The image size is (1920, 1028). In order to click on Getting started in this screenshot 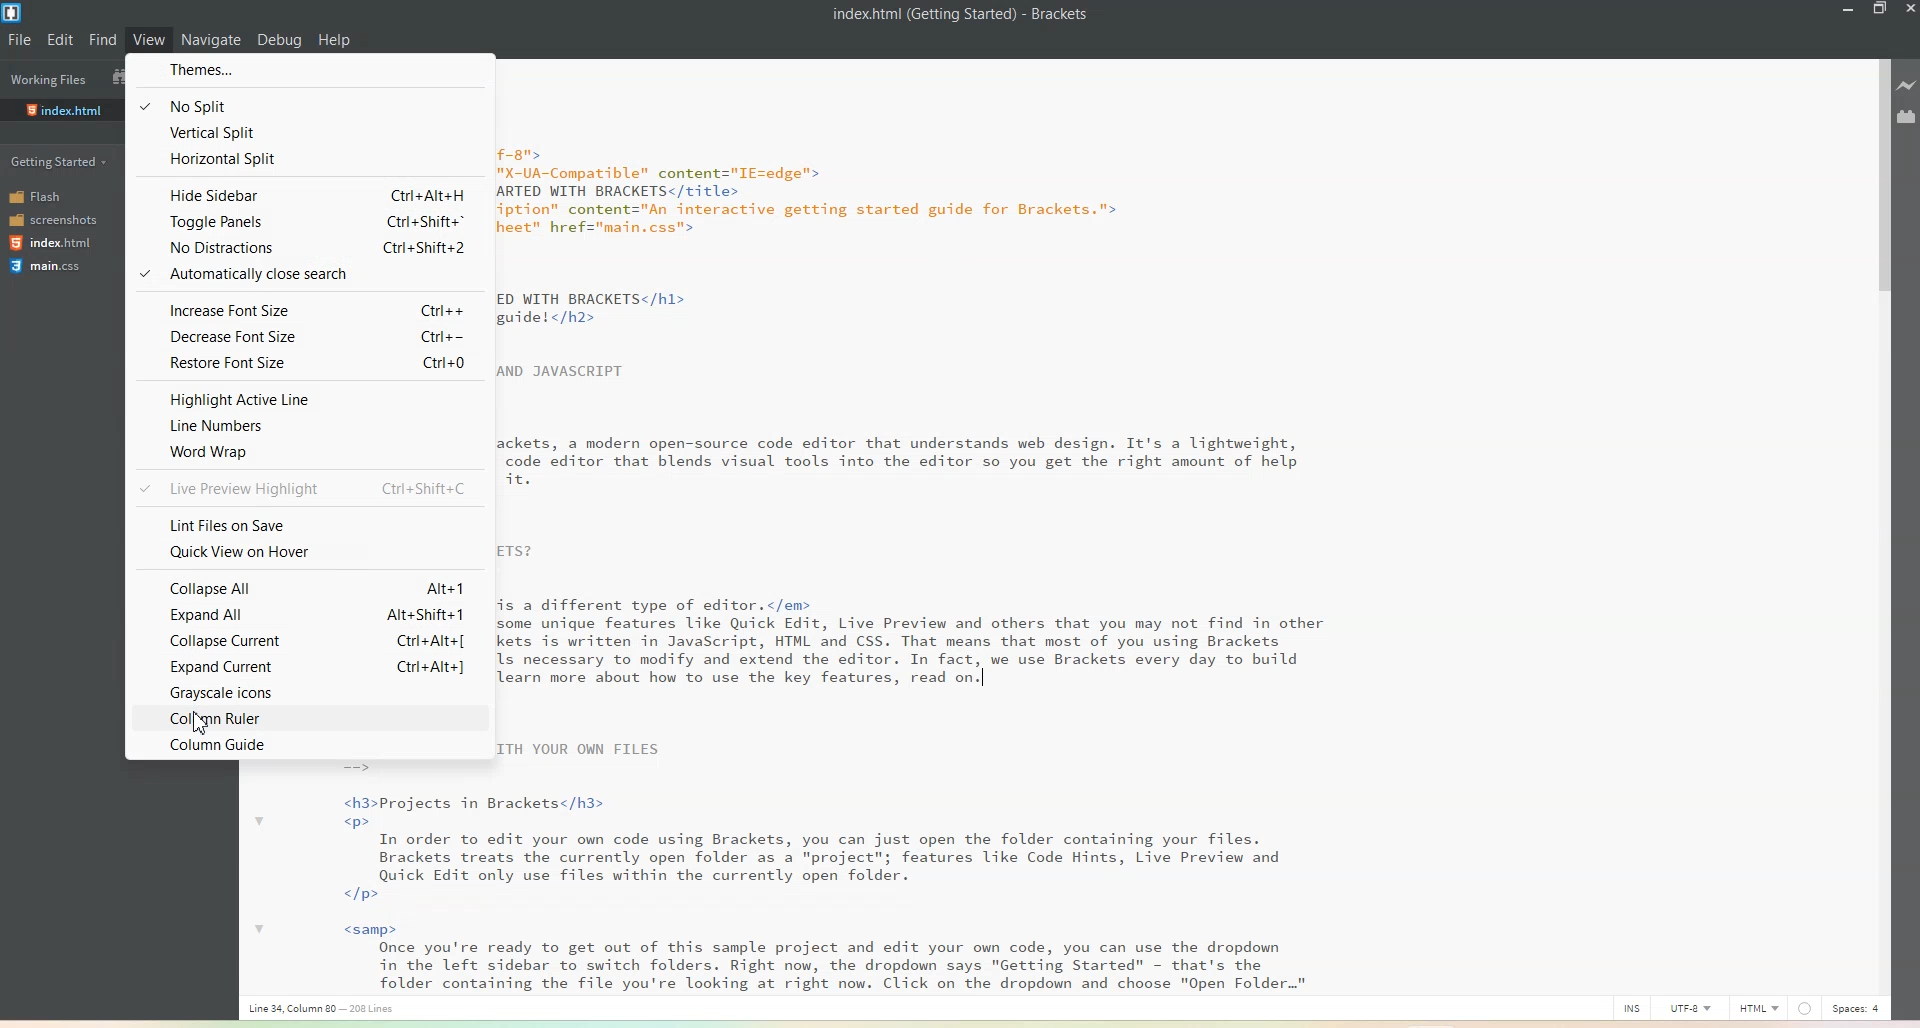, I will do `click(59, 161)`.